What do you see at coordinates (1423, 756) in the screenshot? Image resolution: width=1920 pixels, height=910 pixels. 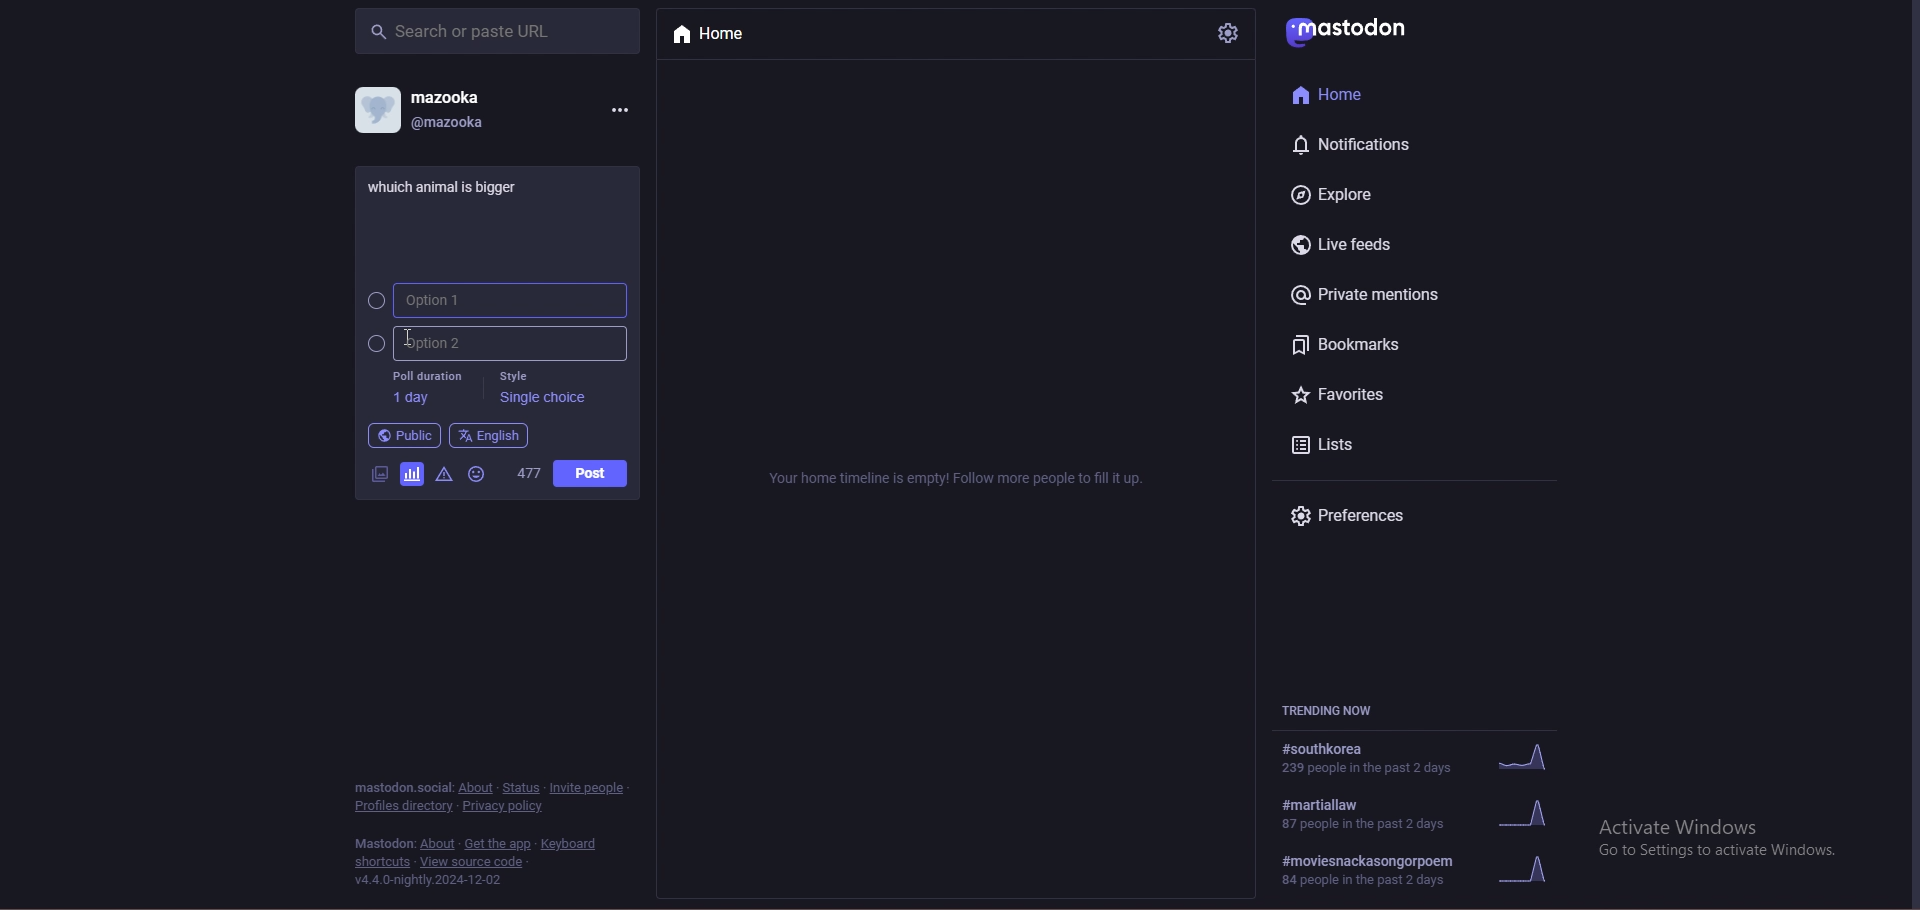 I see `trend` at bounding box center [1423, 756].